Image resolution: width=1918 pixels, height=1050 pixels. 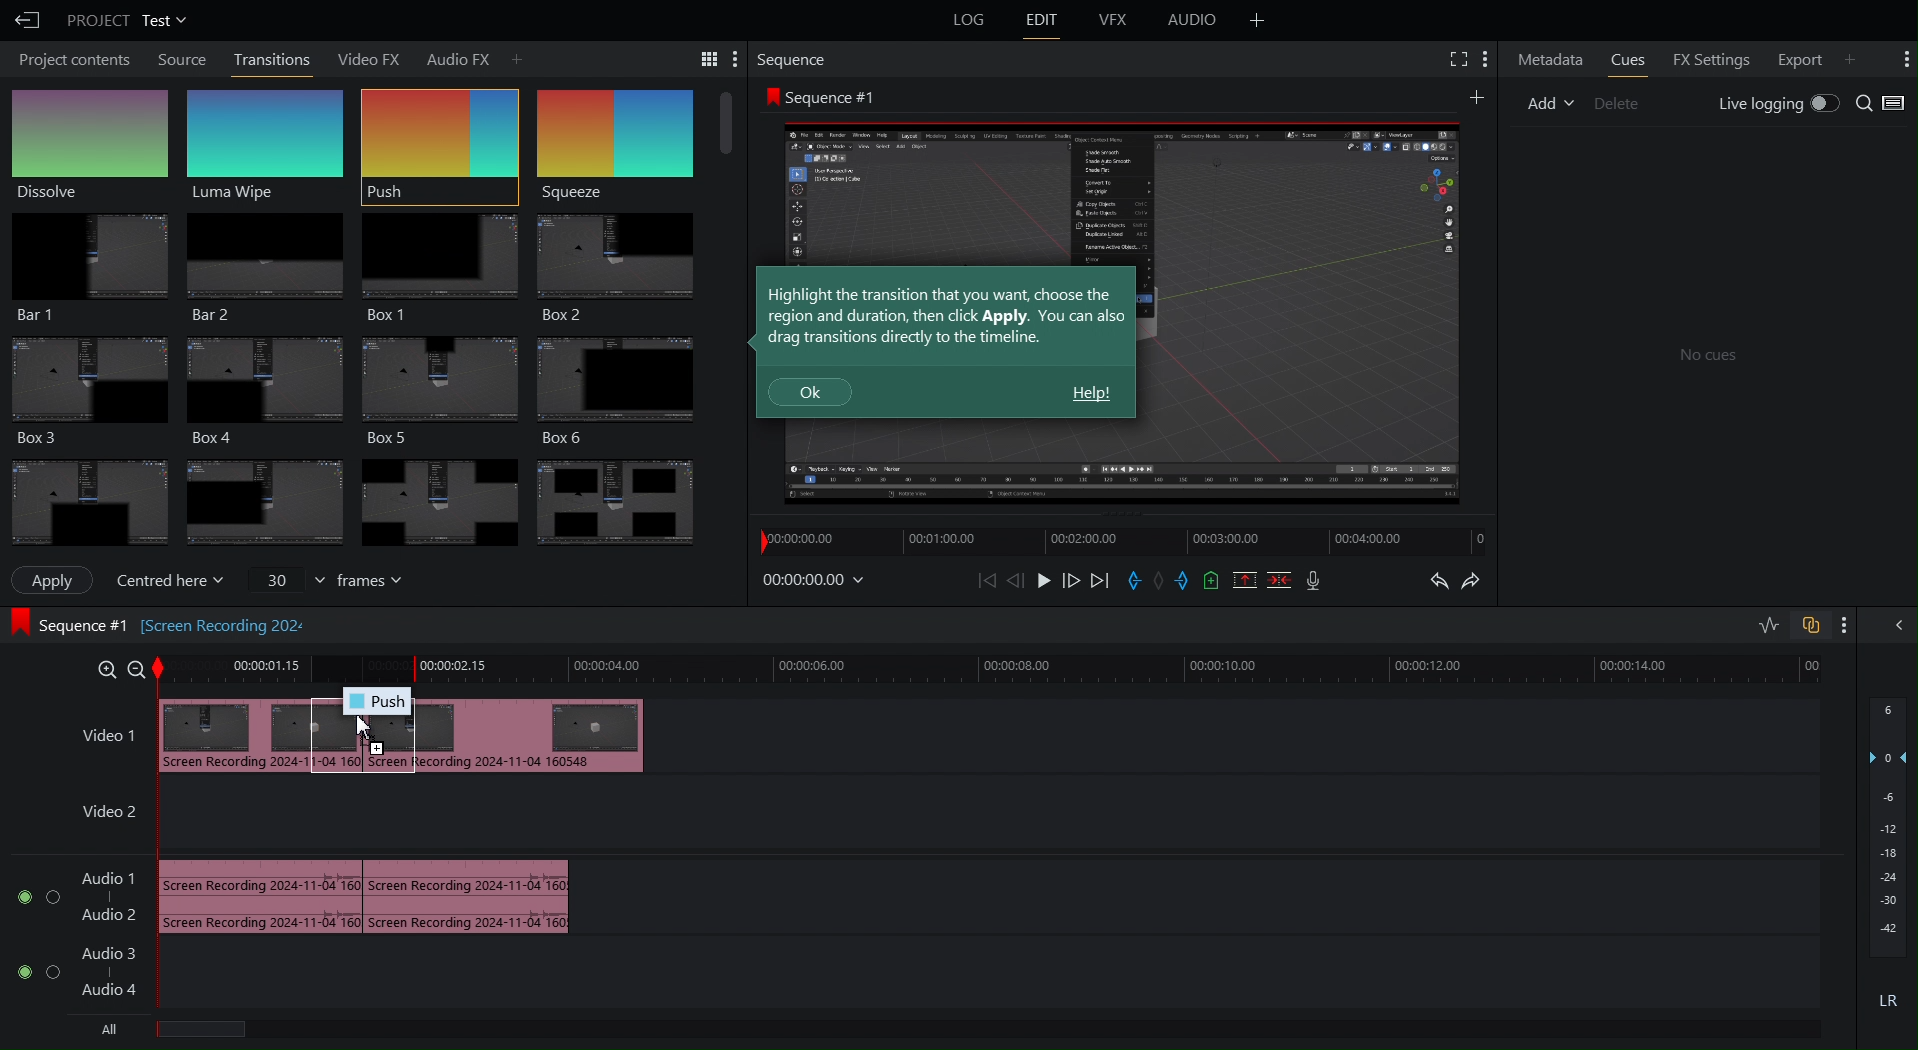 What do you see at coordinates (794, 60) in the screenshot?
I see `Sequence` at bounding box center [794, 60].